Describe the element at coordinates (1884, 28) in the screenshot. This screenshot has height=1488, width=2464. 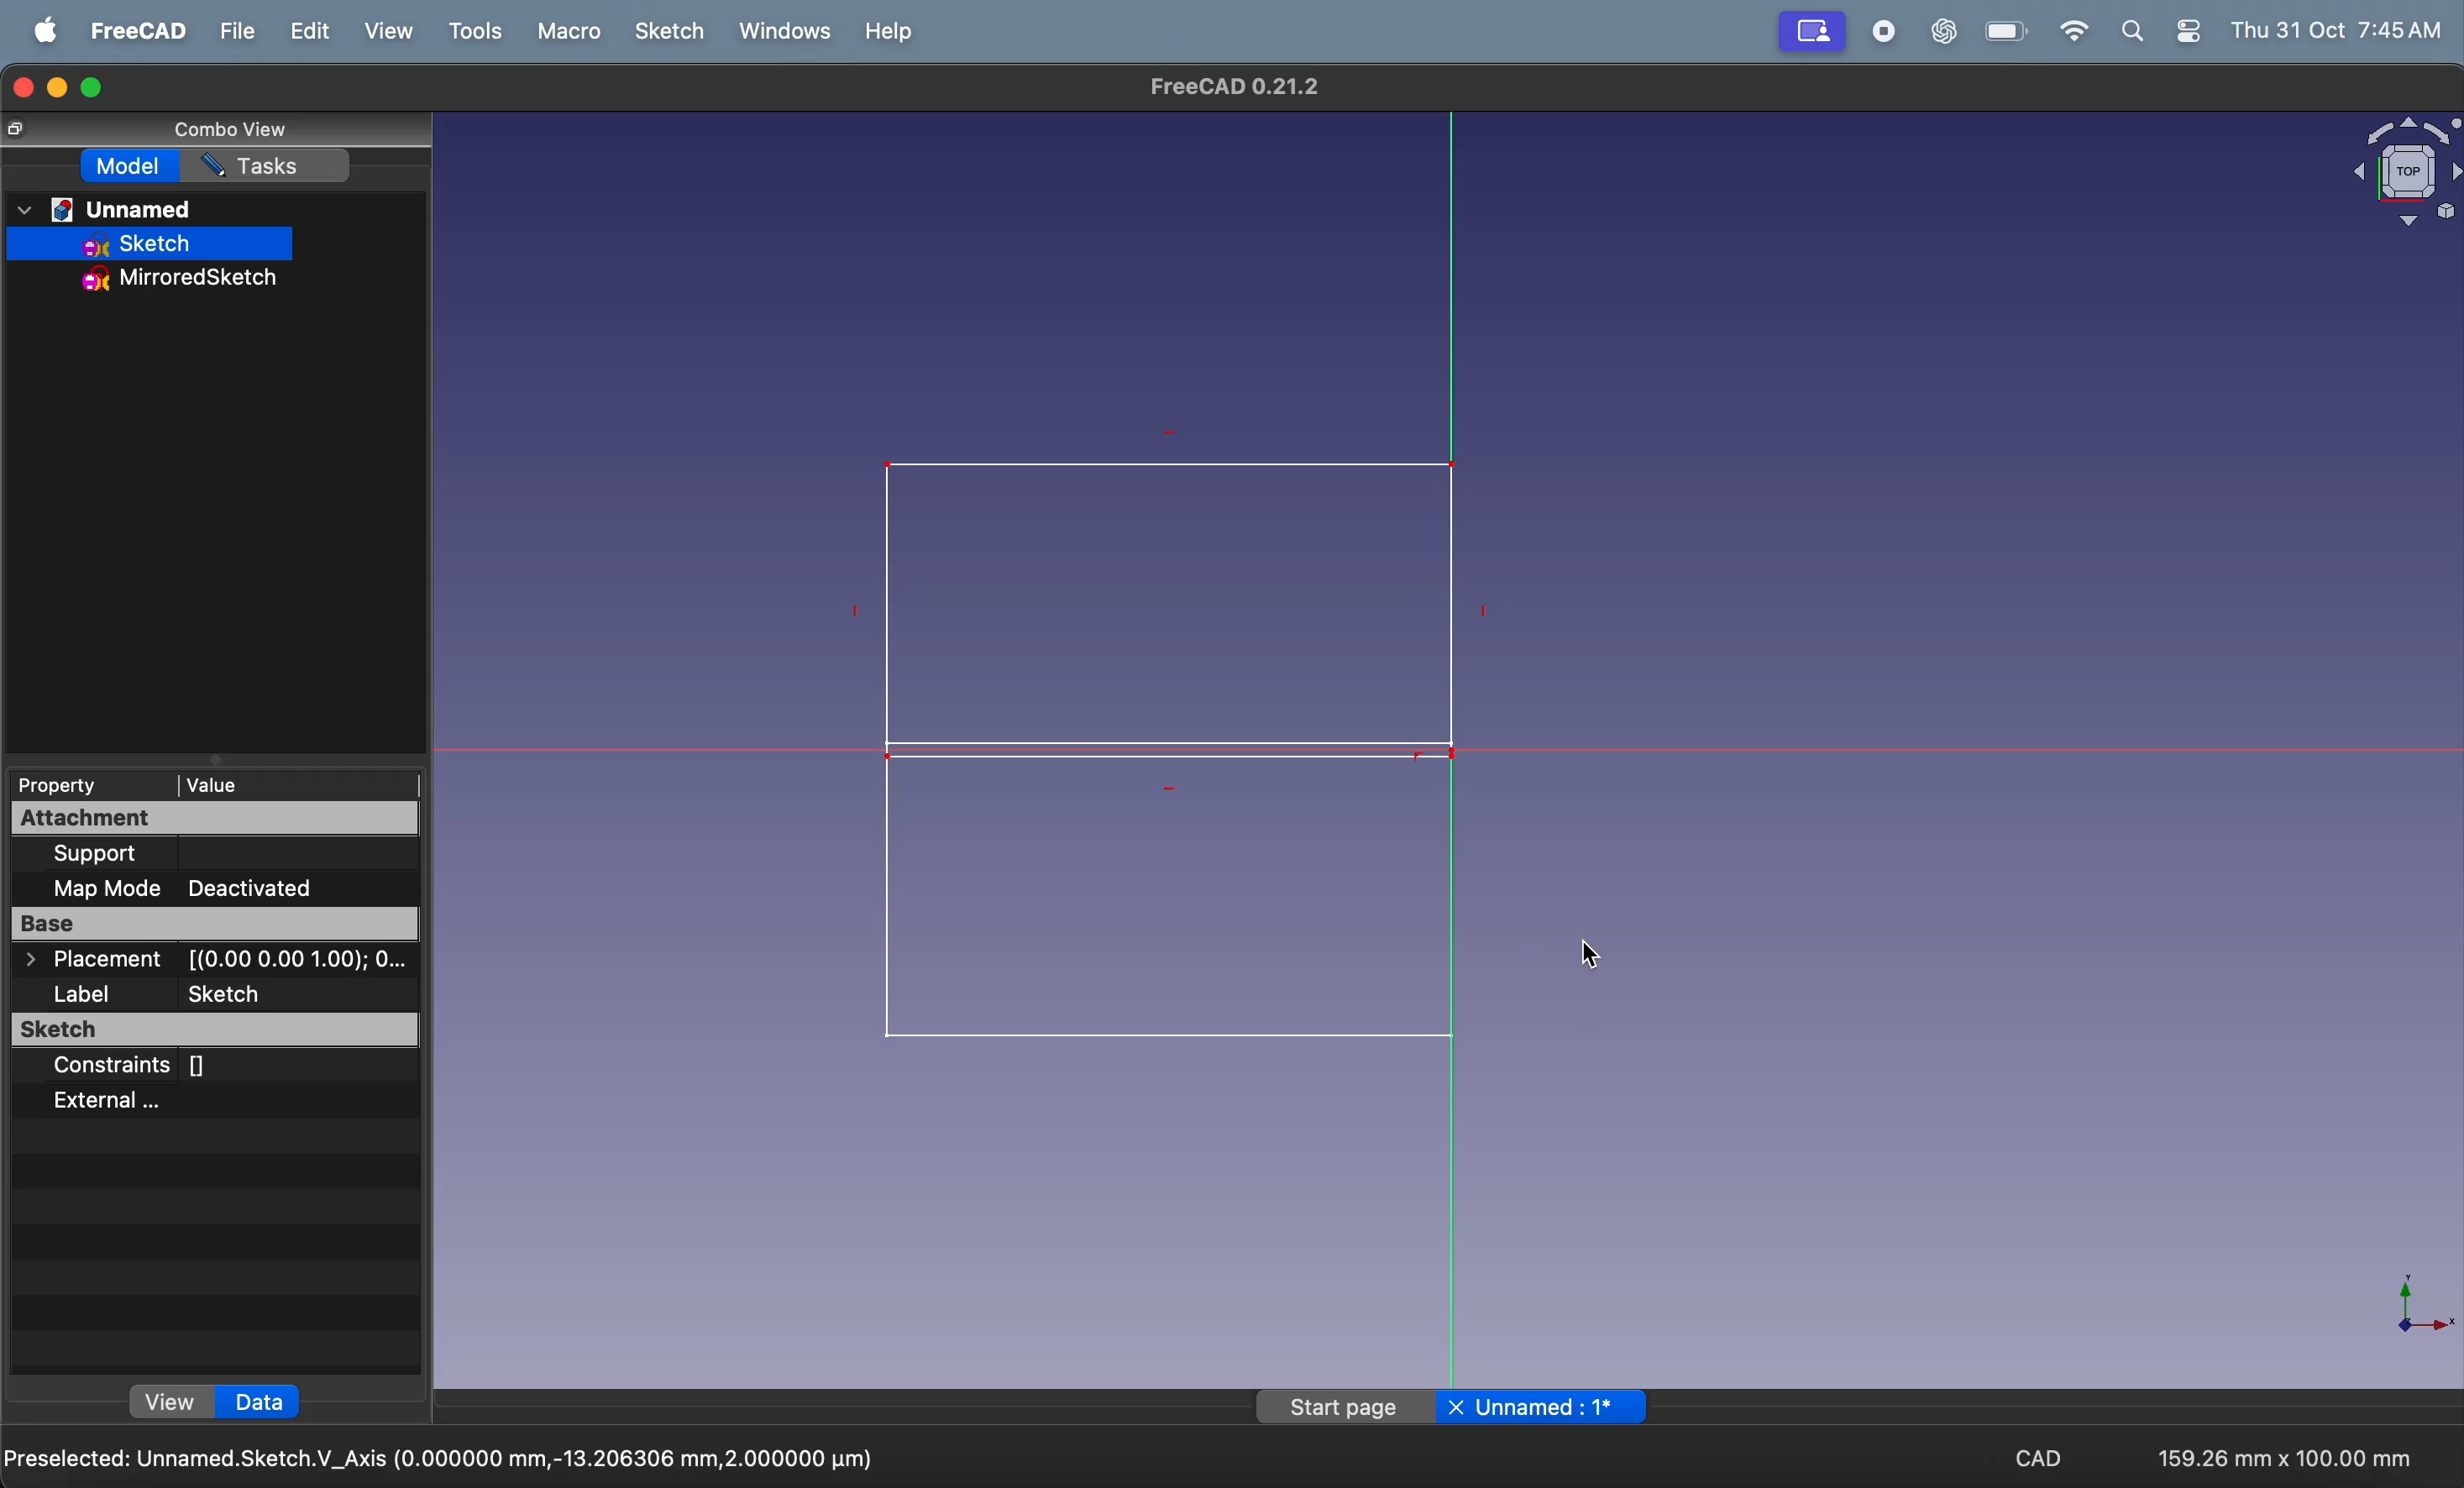
I see `record` at that location.